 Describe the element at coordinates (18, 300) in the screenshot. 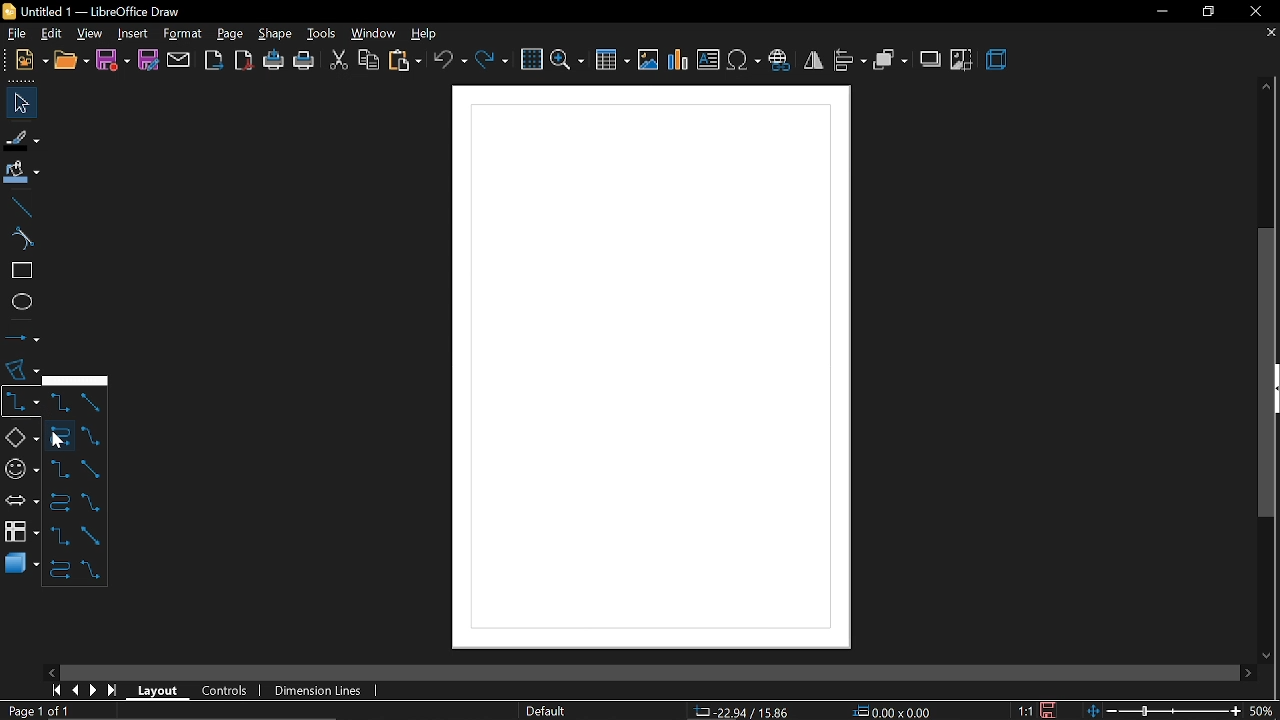

I see `ellipse` at that location.